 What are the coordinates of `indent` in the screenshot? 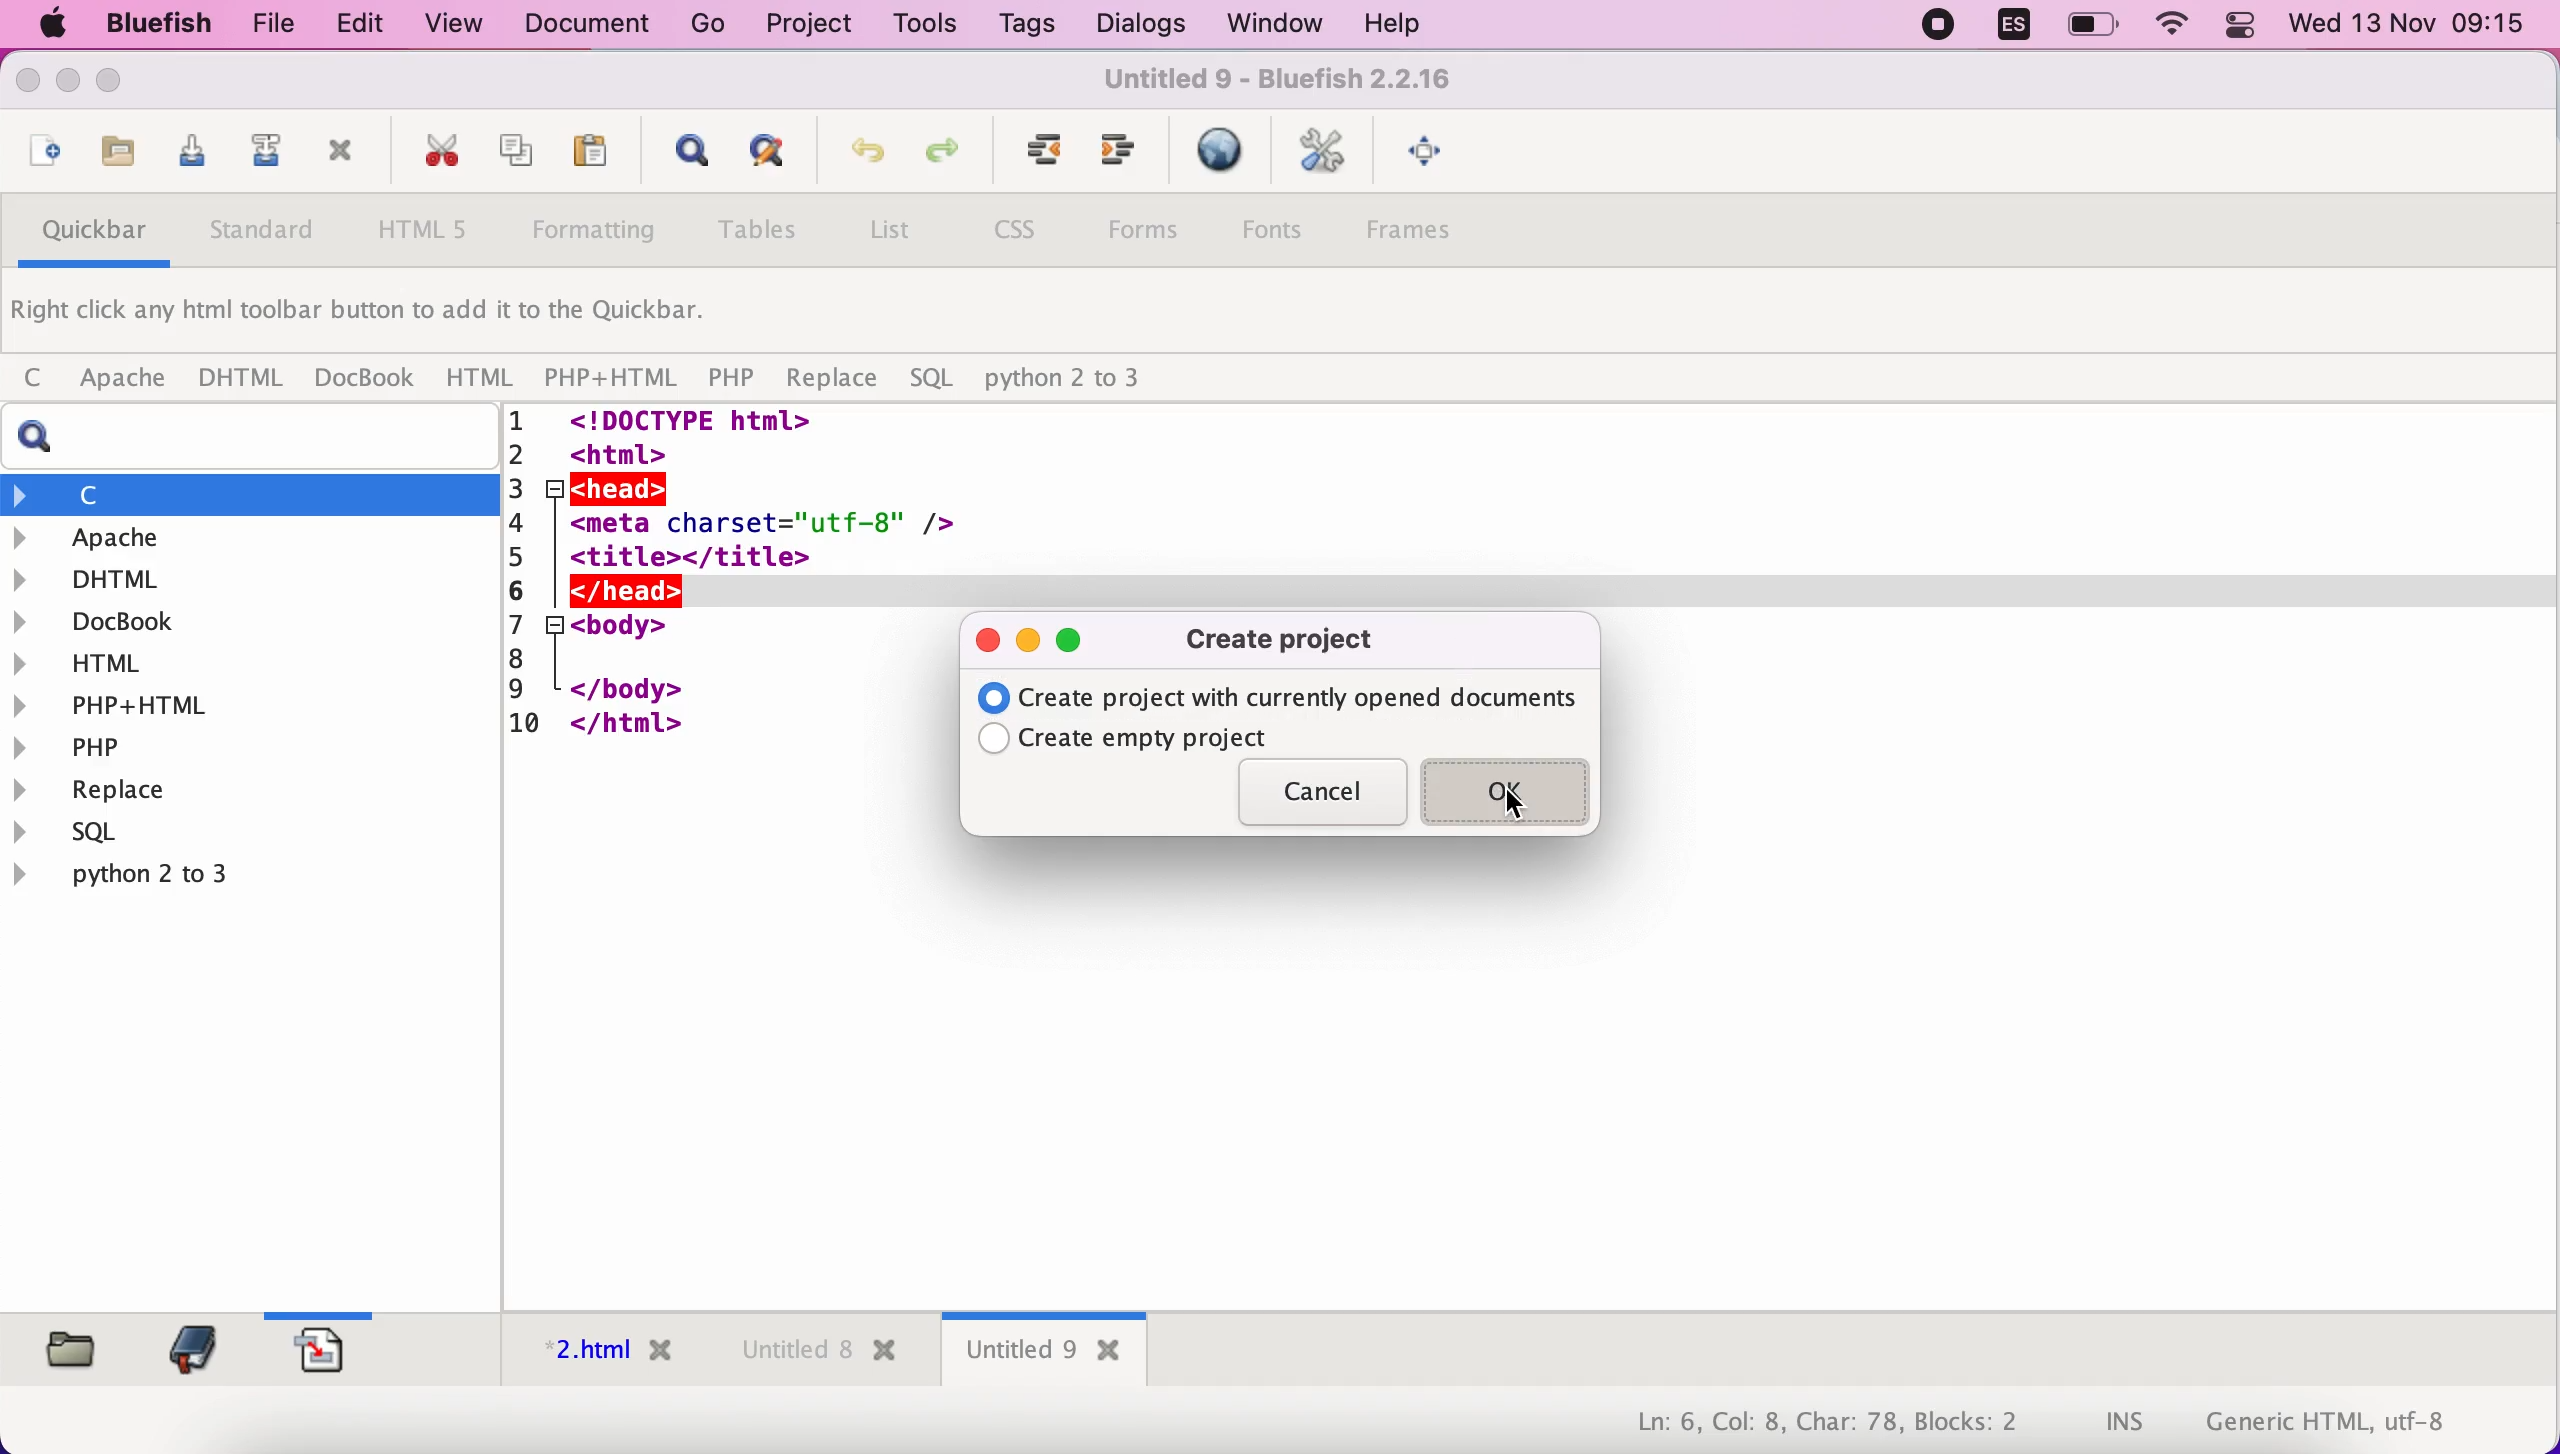 It's located at (1034, 158).